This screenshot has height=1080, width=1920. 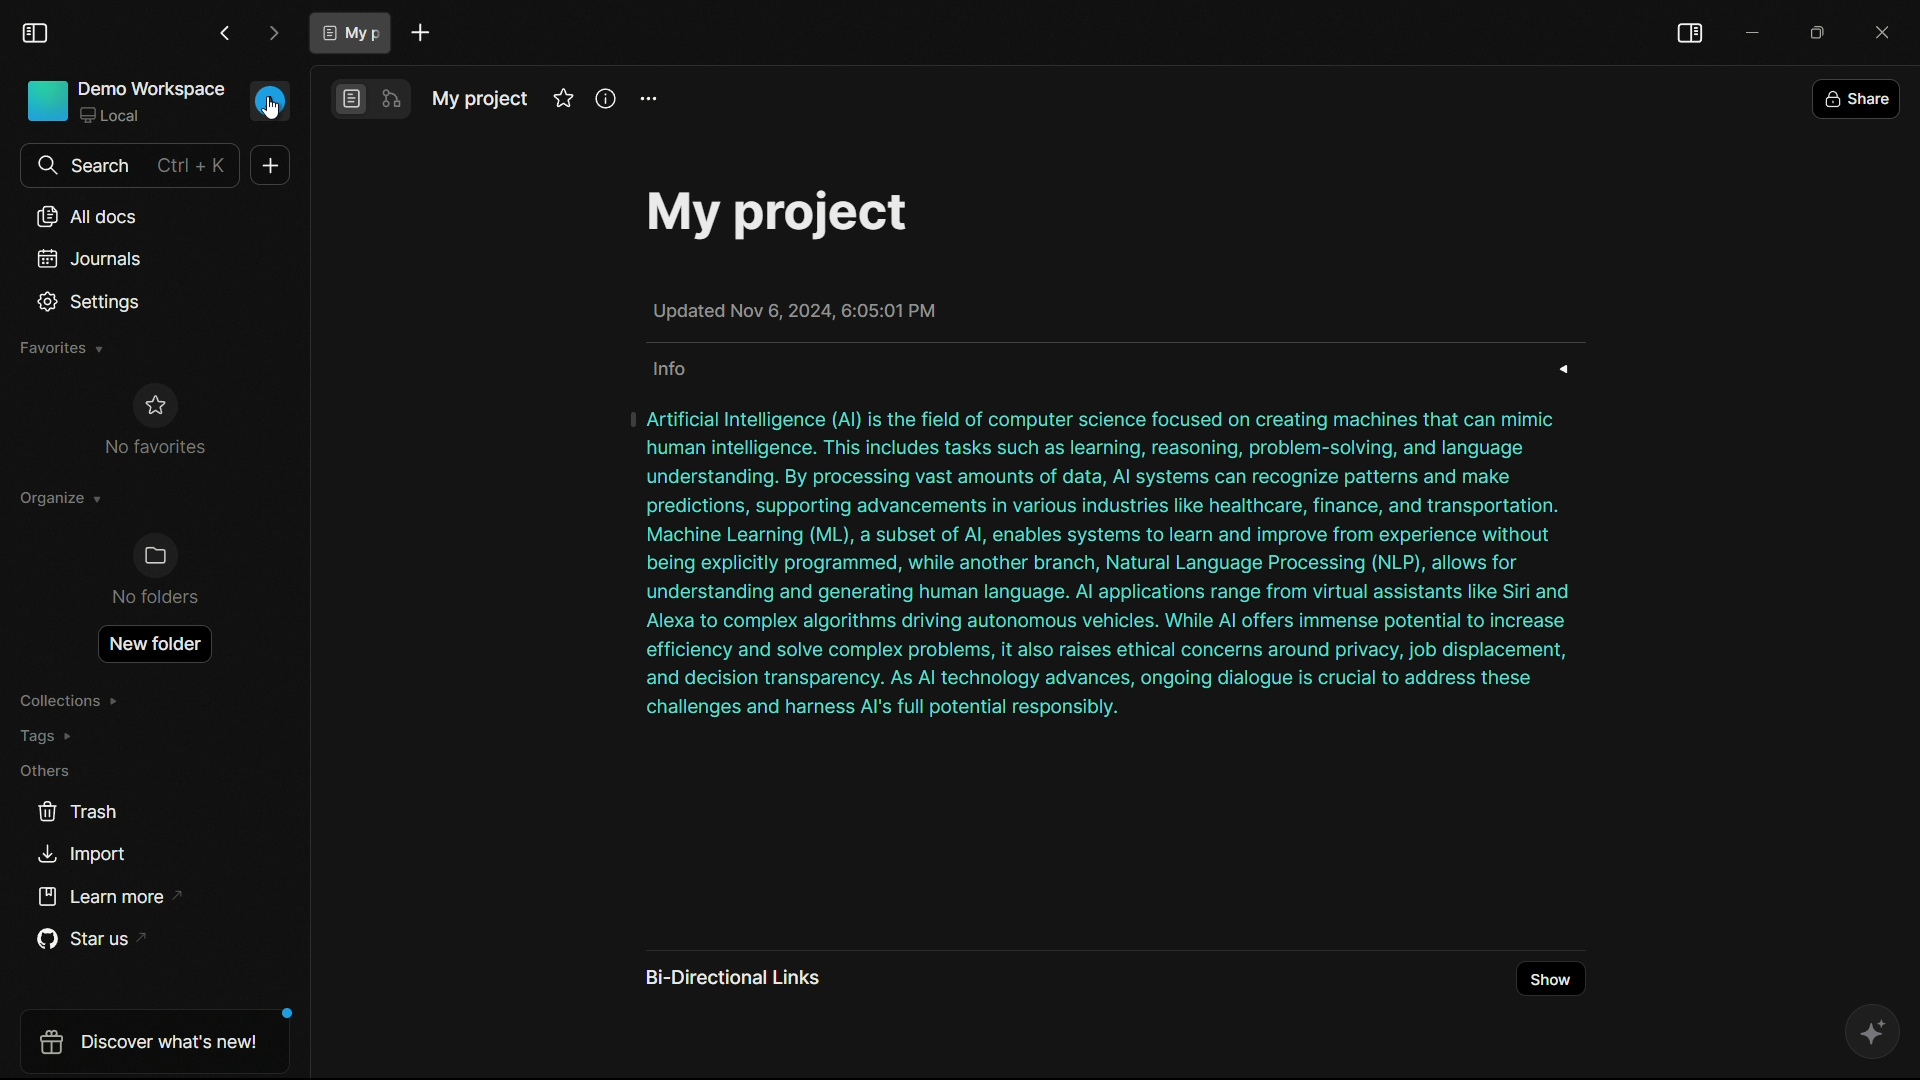 What do you see at coordinates (85, 218) in the screenshot?
I see `all documents` at bounding box center [85, 218].